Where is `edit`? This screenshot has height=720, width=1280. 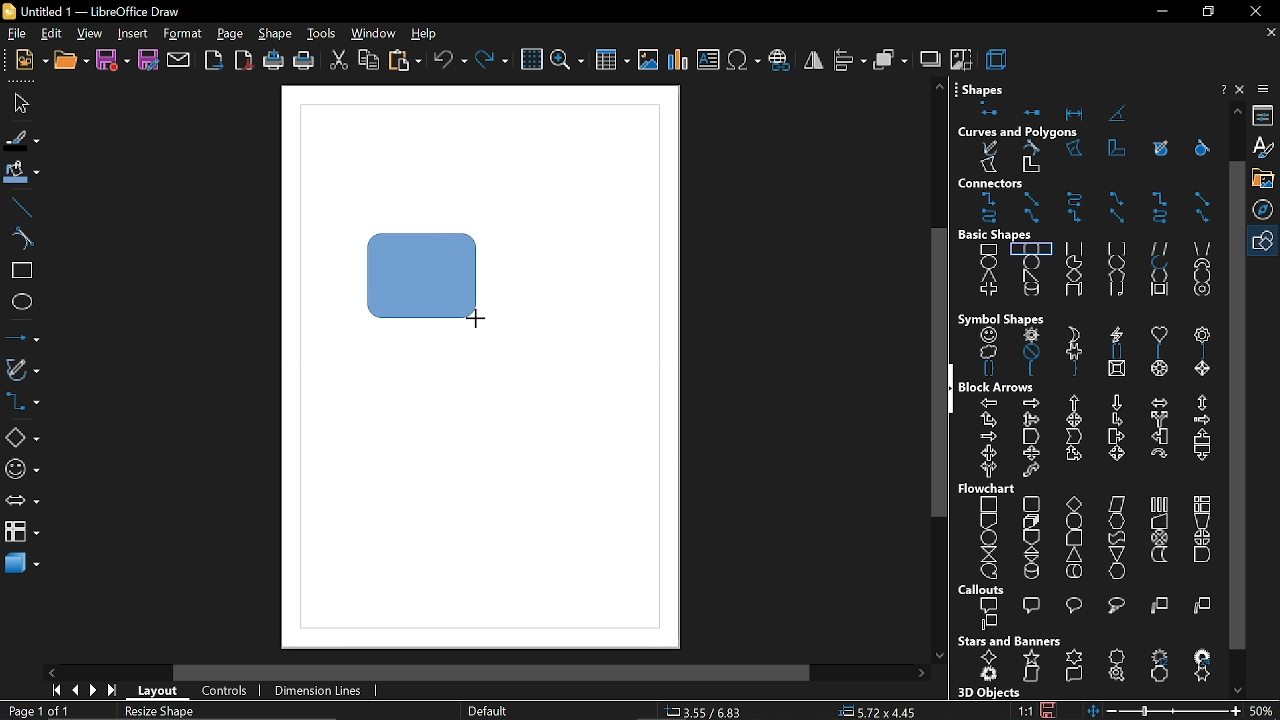
edit is located at coordinates (51, 35).